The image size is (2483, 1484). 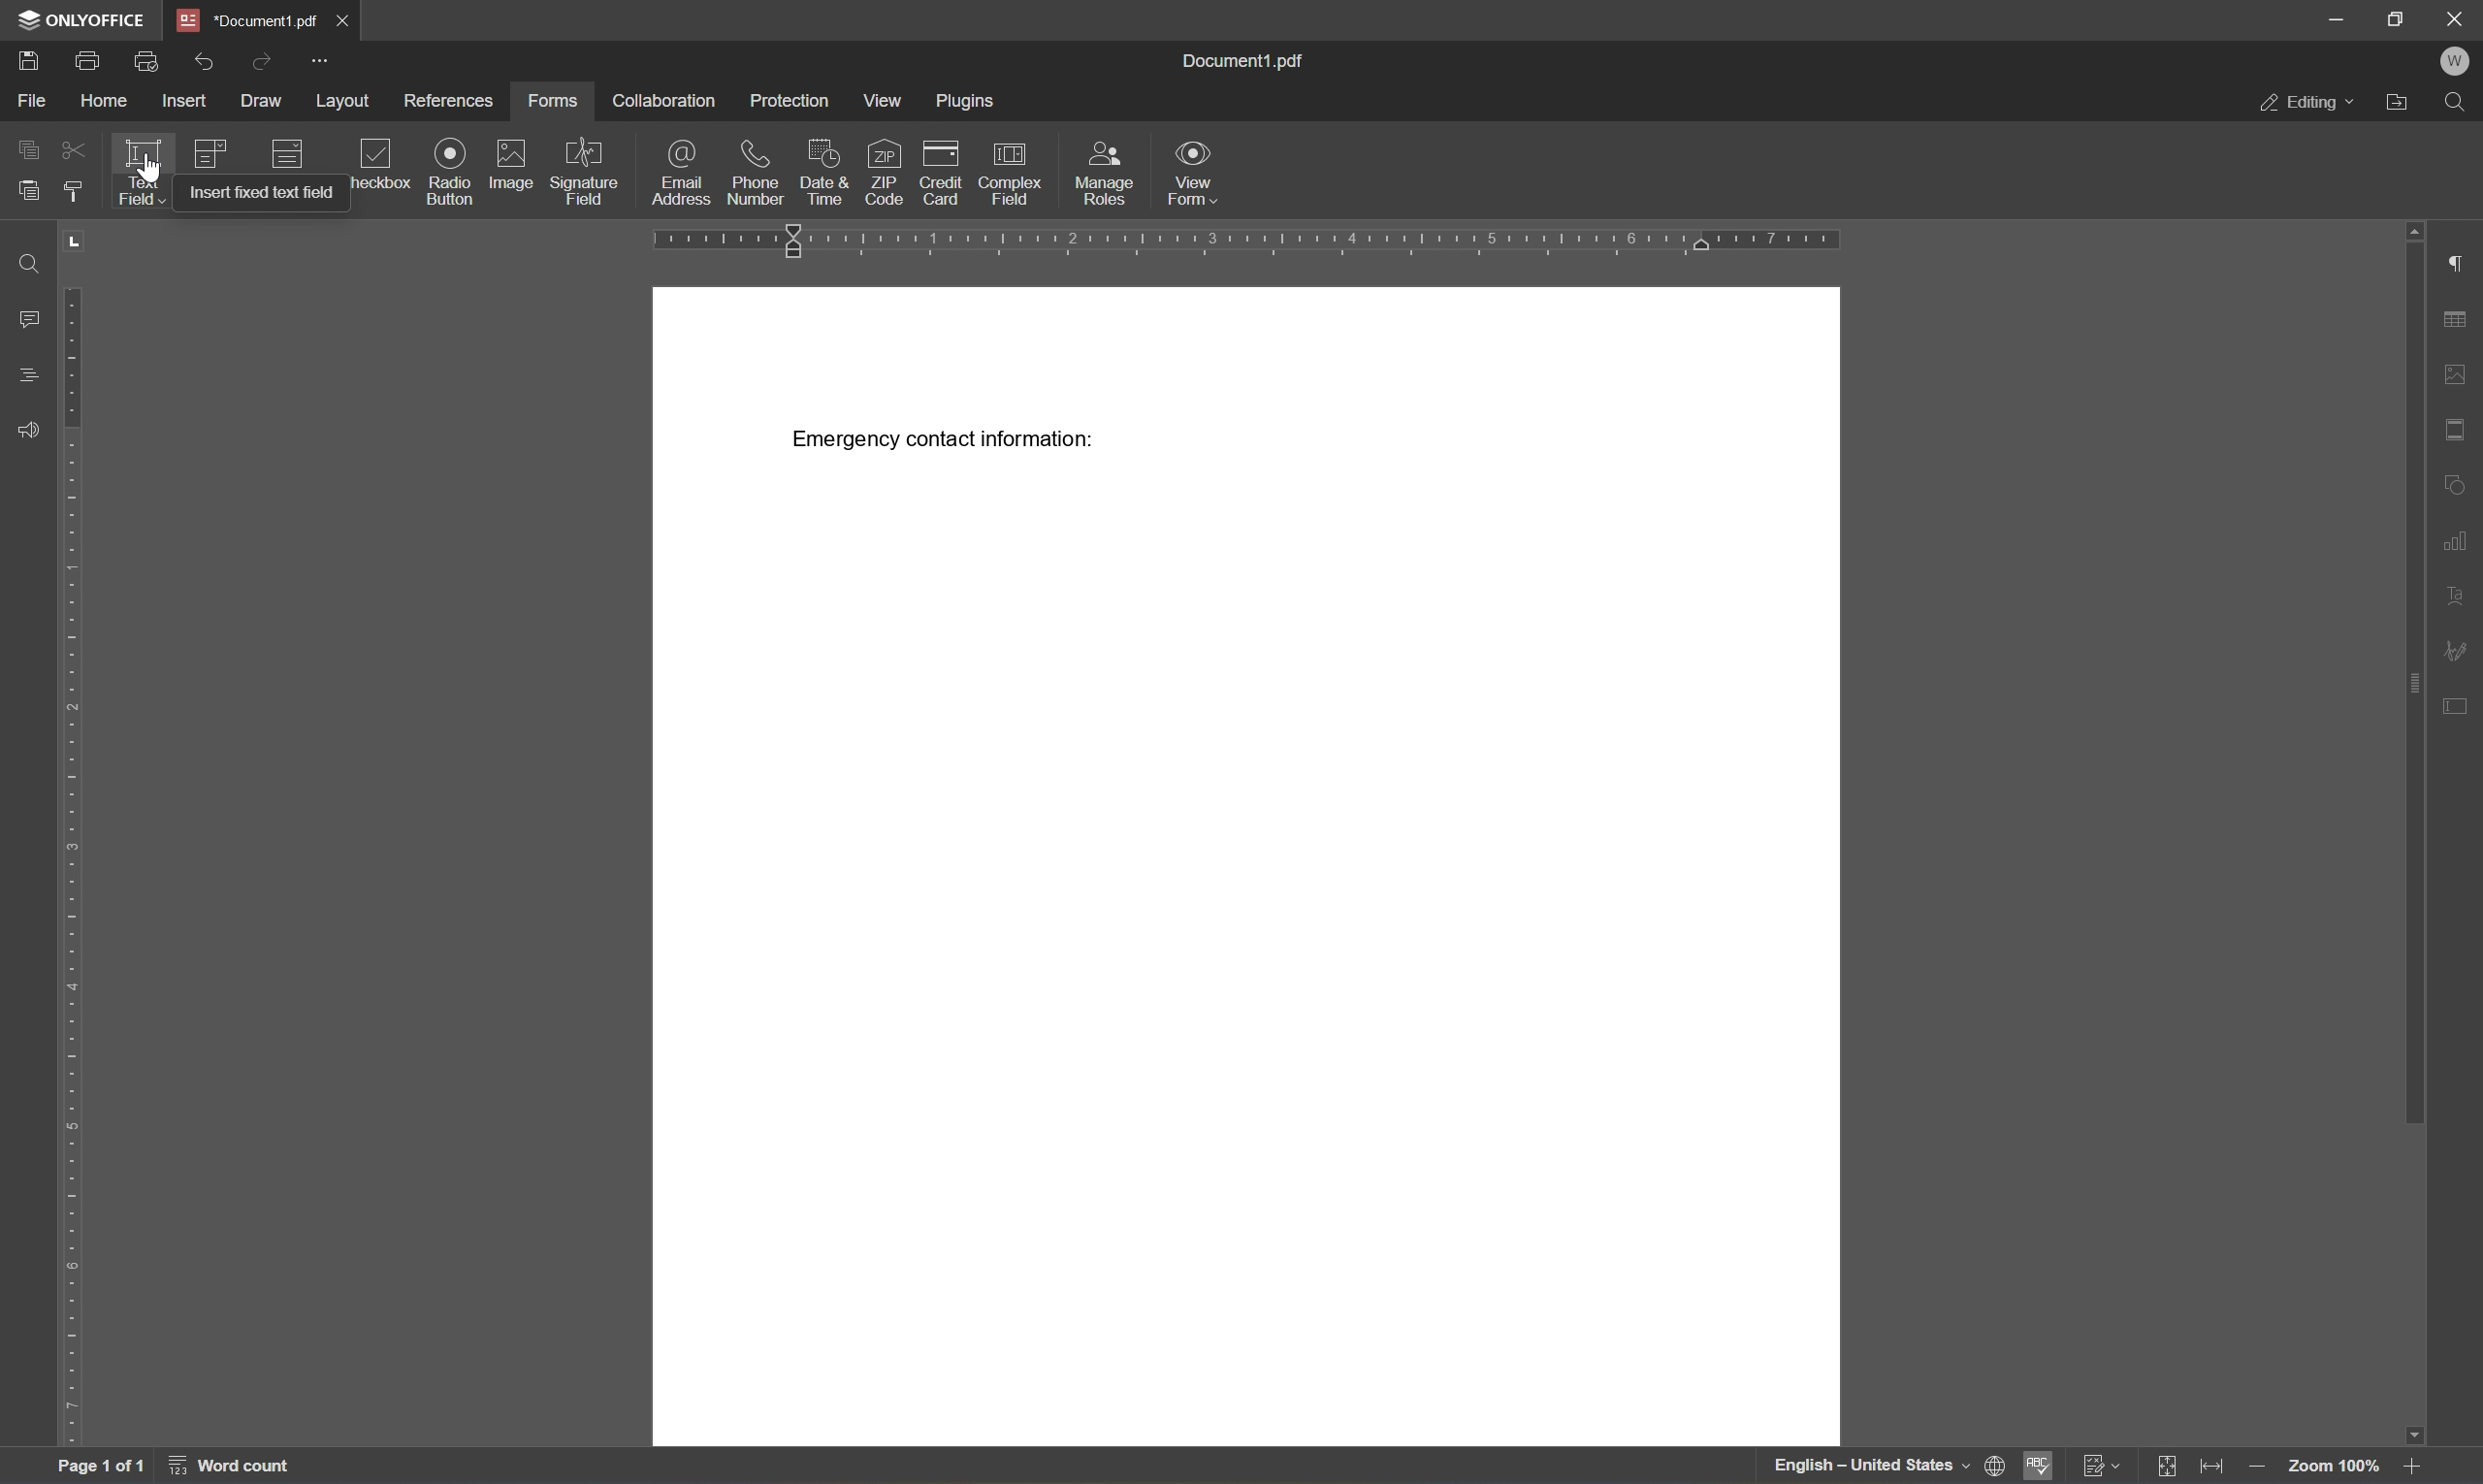 I want to click on editing, so click(x=2302, y=104).